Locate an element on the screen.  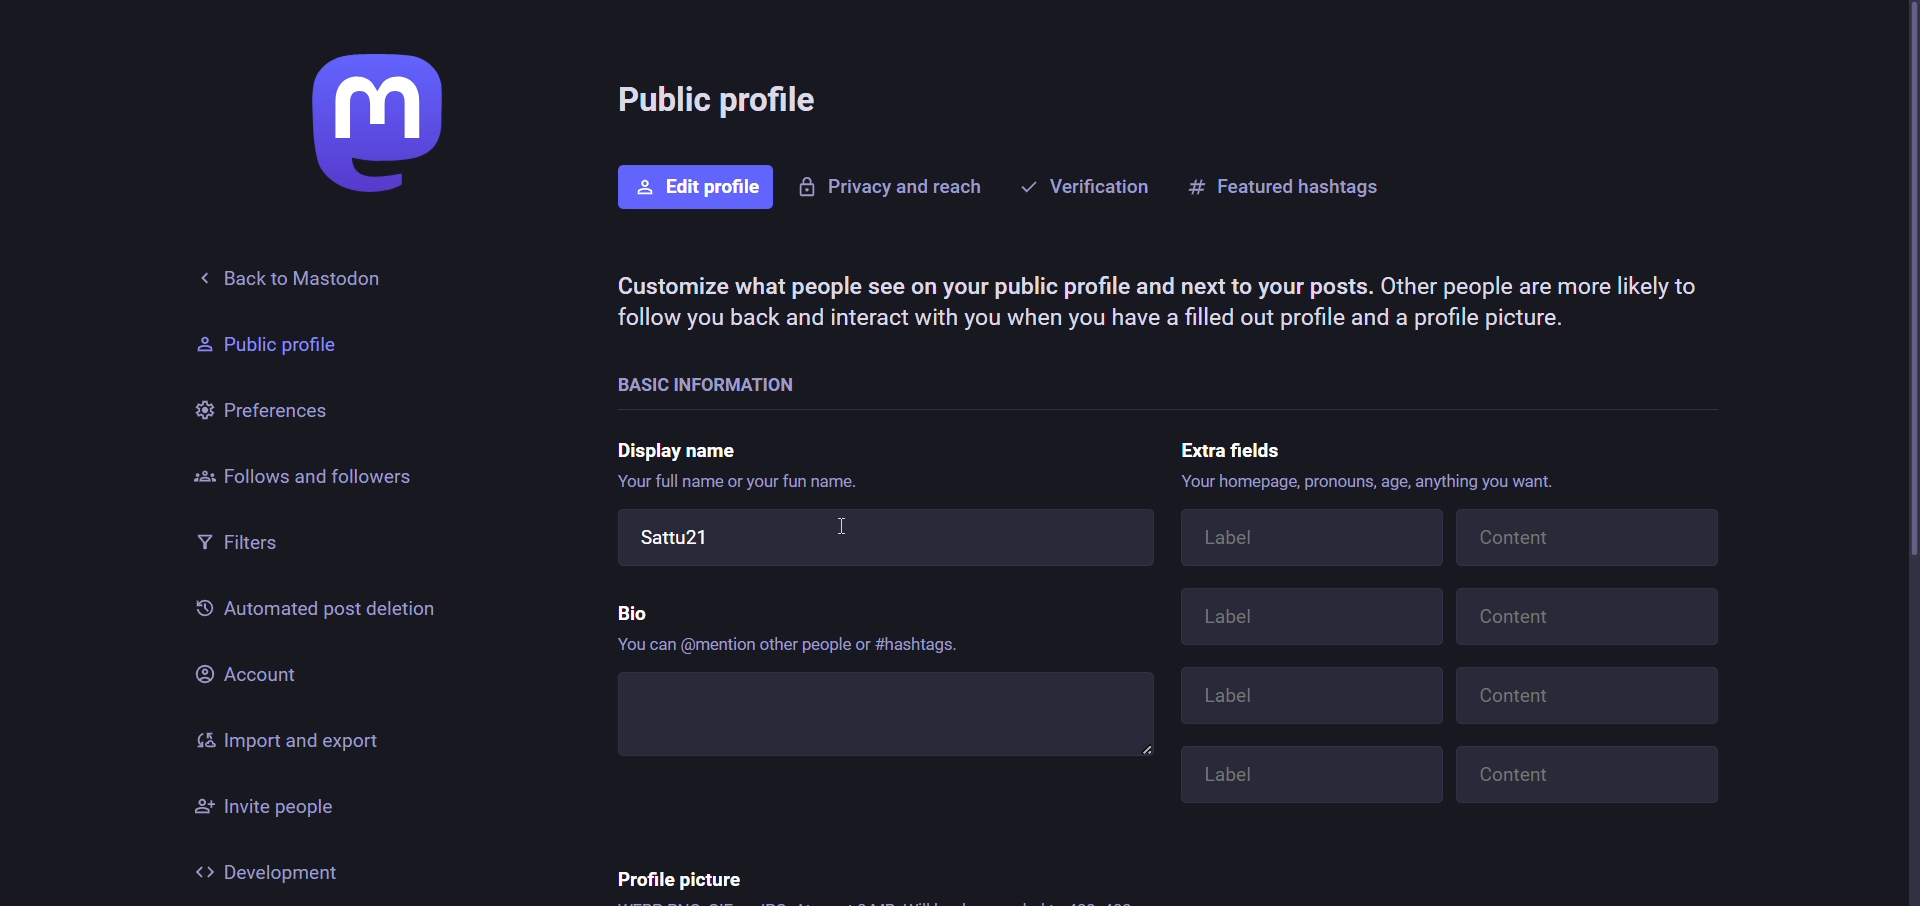
privacy and reacts is located at coordinates (890, 188).